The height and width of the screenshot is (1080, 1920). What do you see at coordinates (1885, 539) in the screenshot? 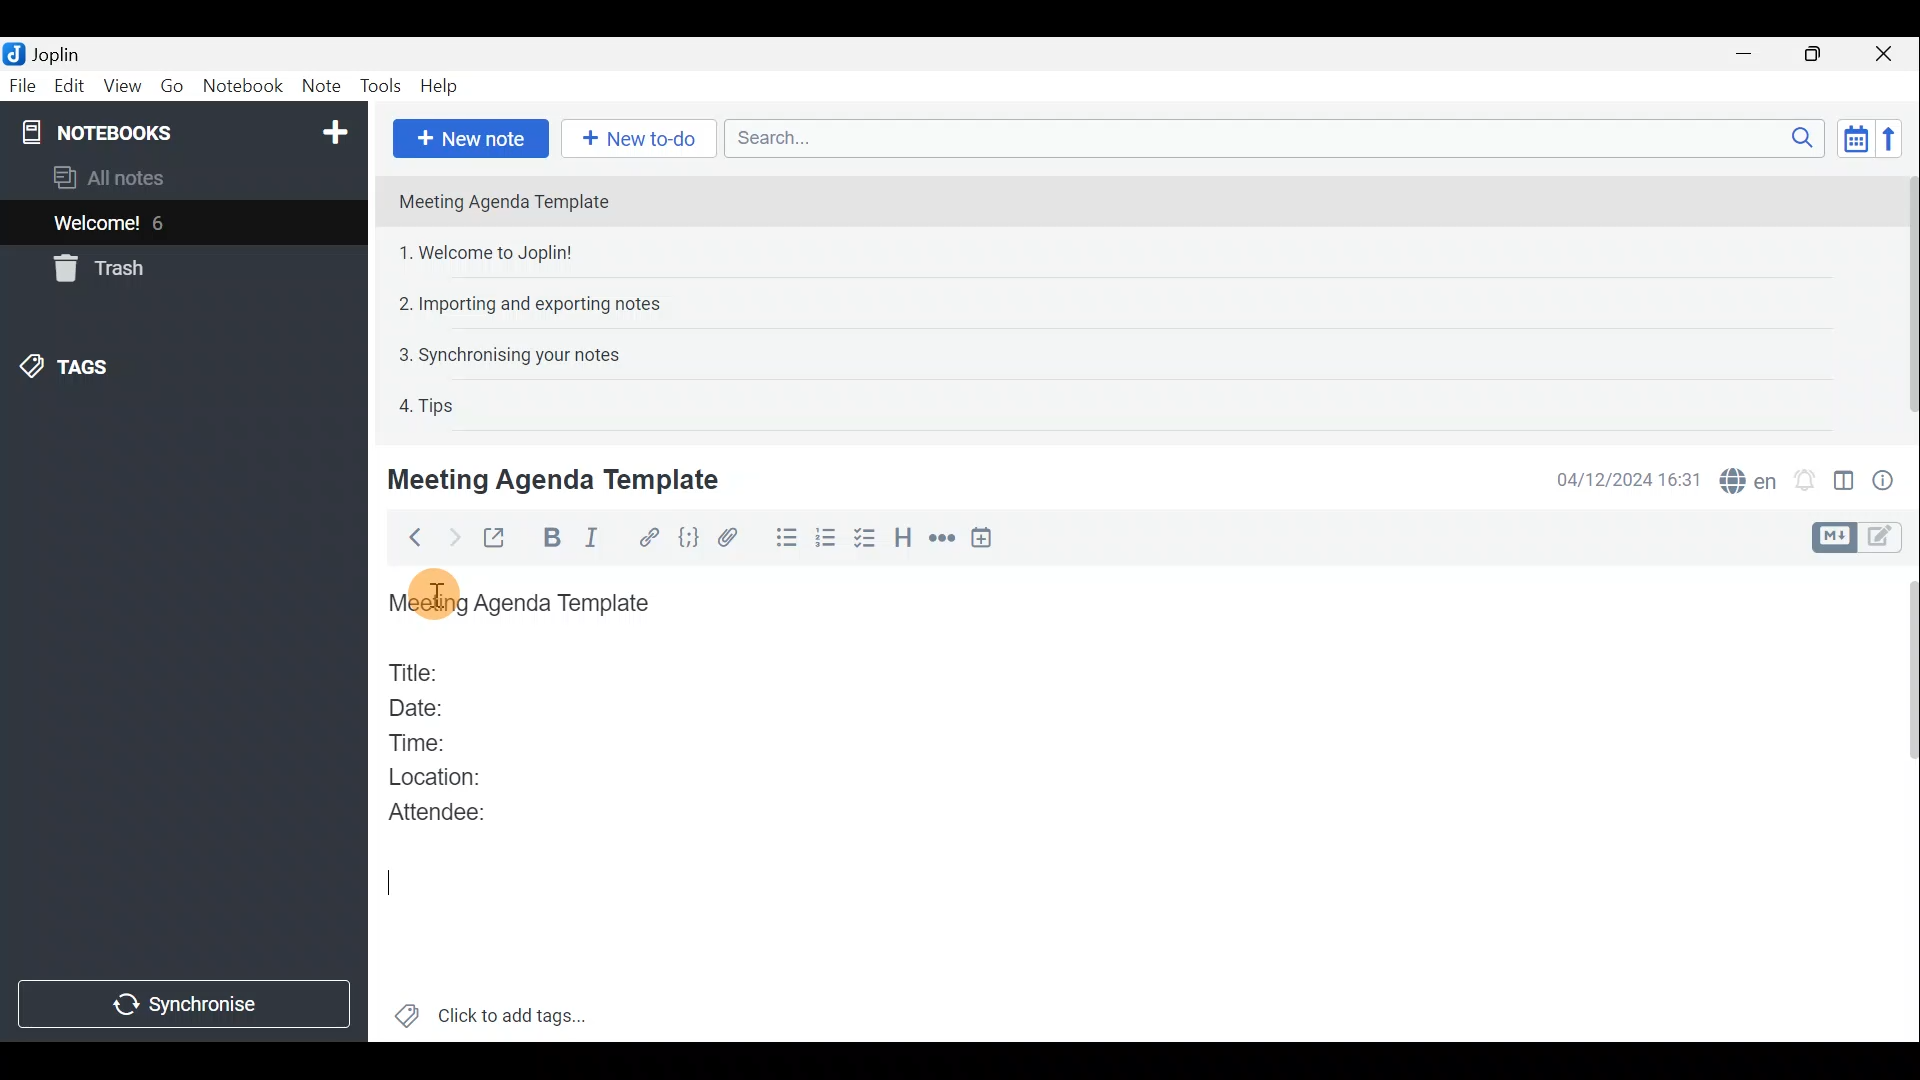
I see `Toggle editors` at bounding box center [1885, 539].